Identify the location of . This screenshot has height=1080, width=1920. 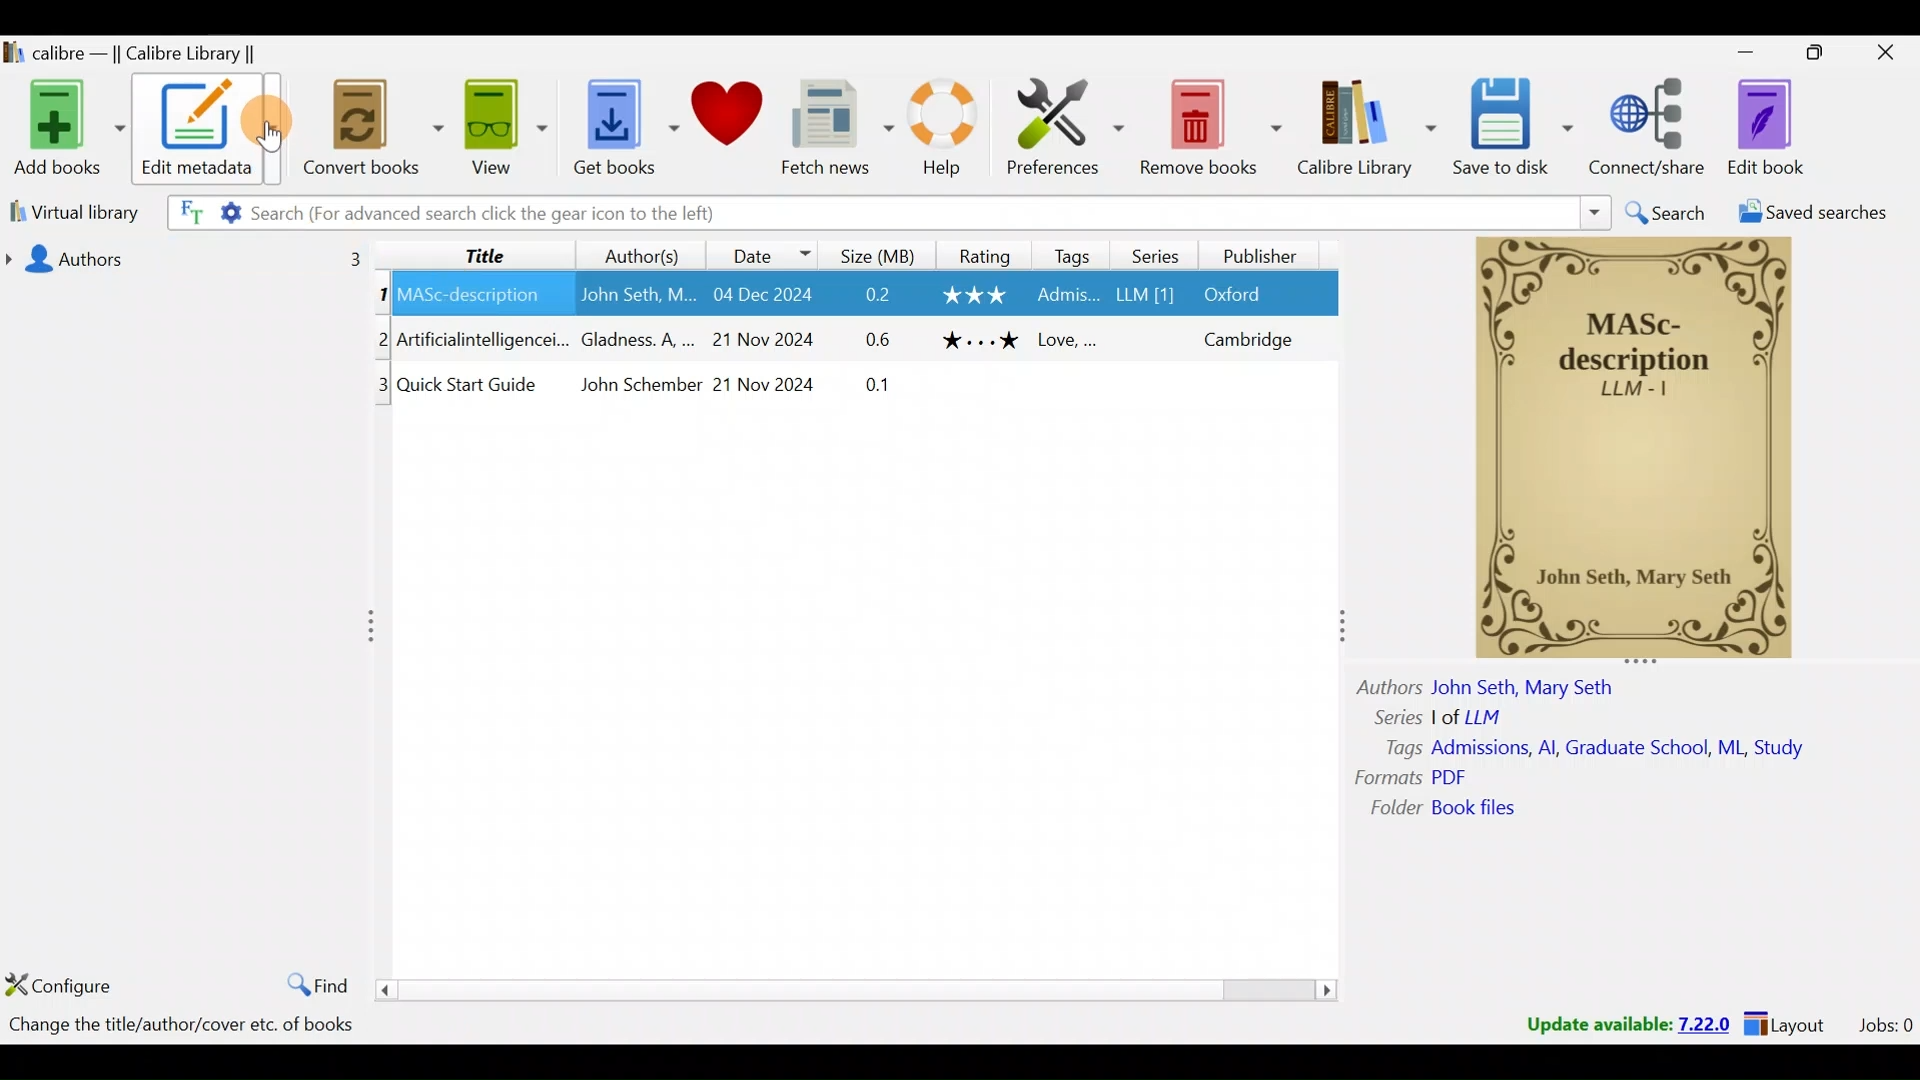
(1150, 296).